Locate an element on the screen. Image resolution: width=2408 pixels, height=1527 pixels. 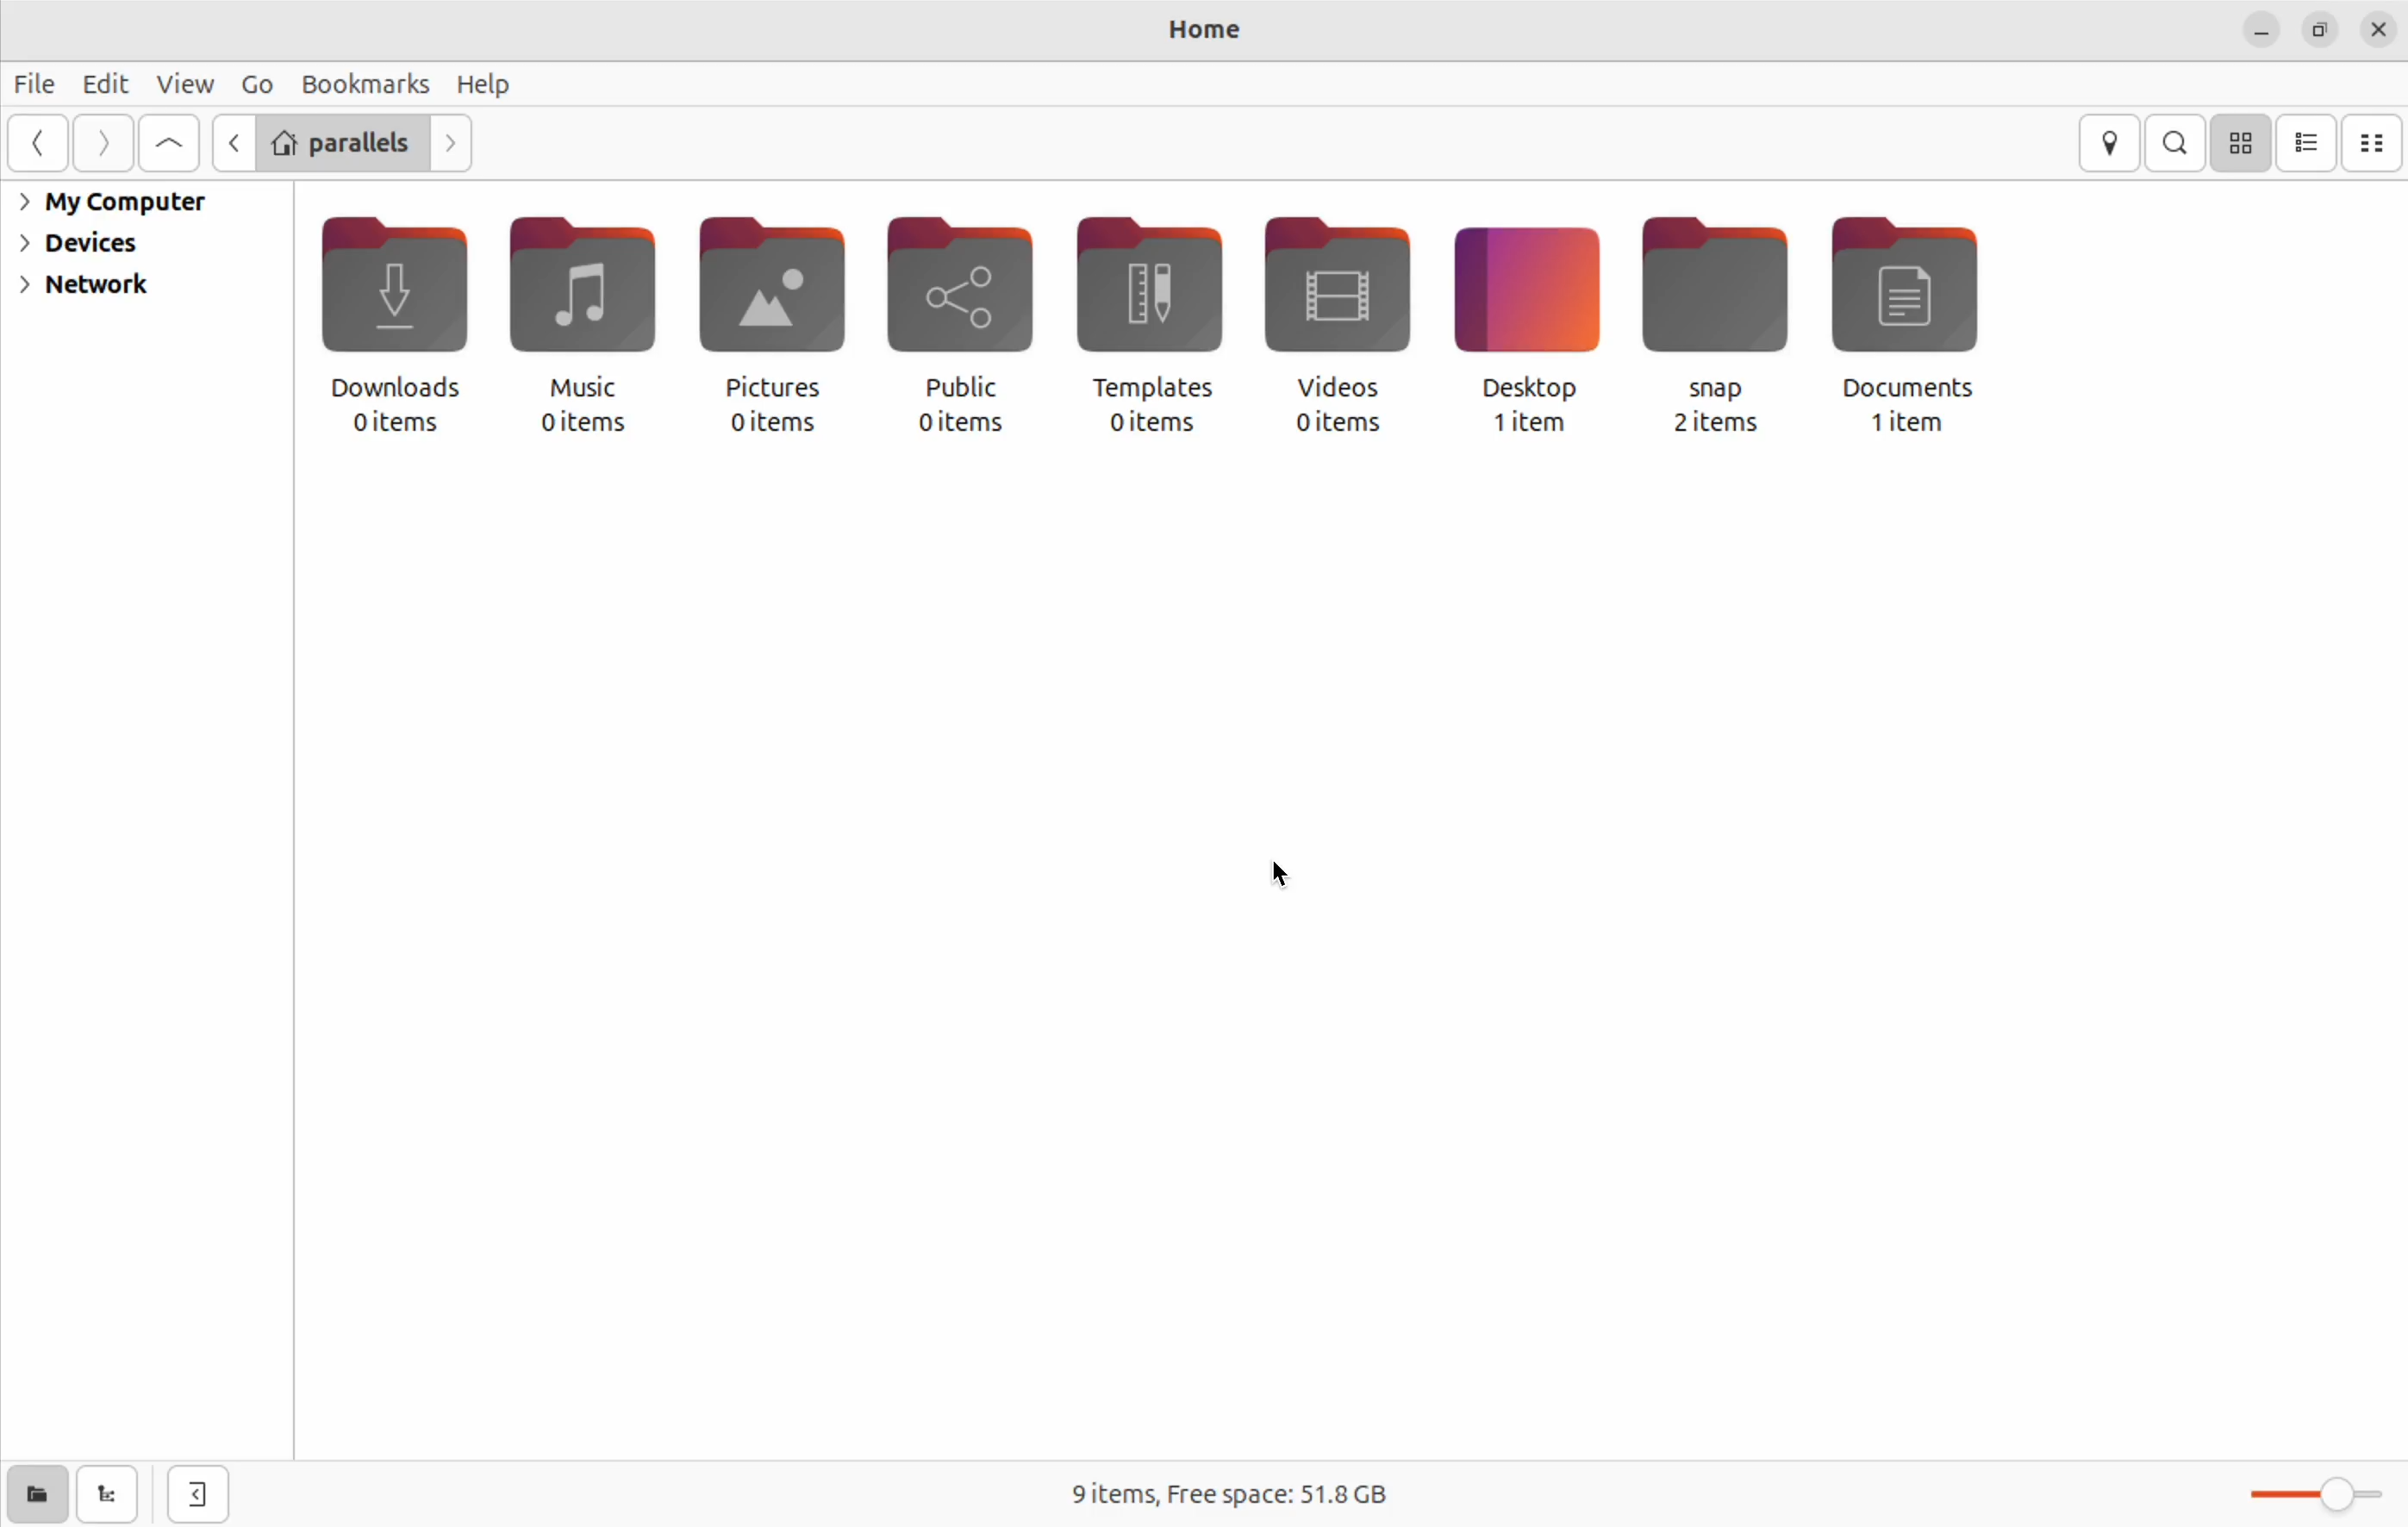
go forward is located at coordinates (452, 142).